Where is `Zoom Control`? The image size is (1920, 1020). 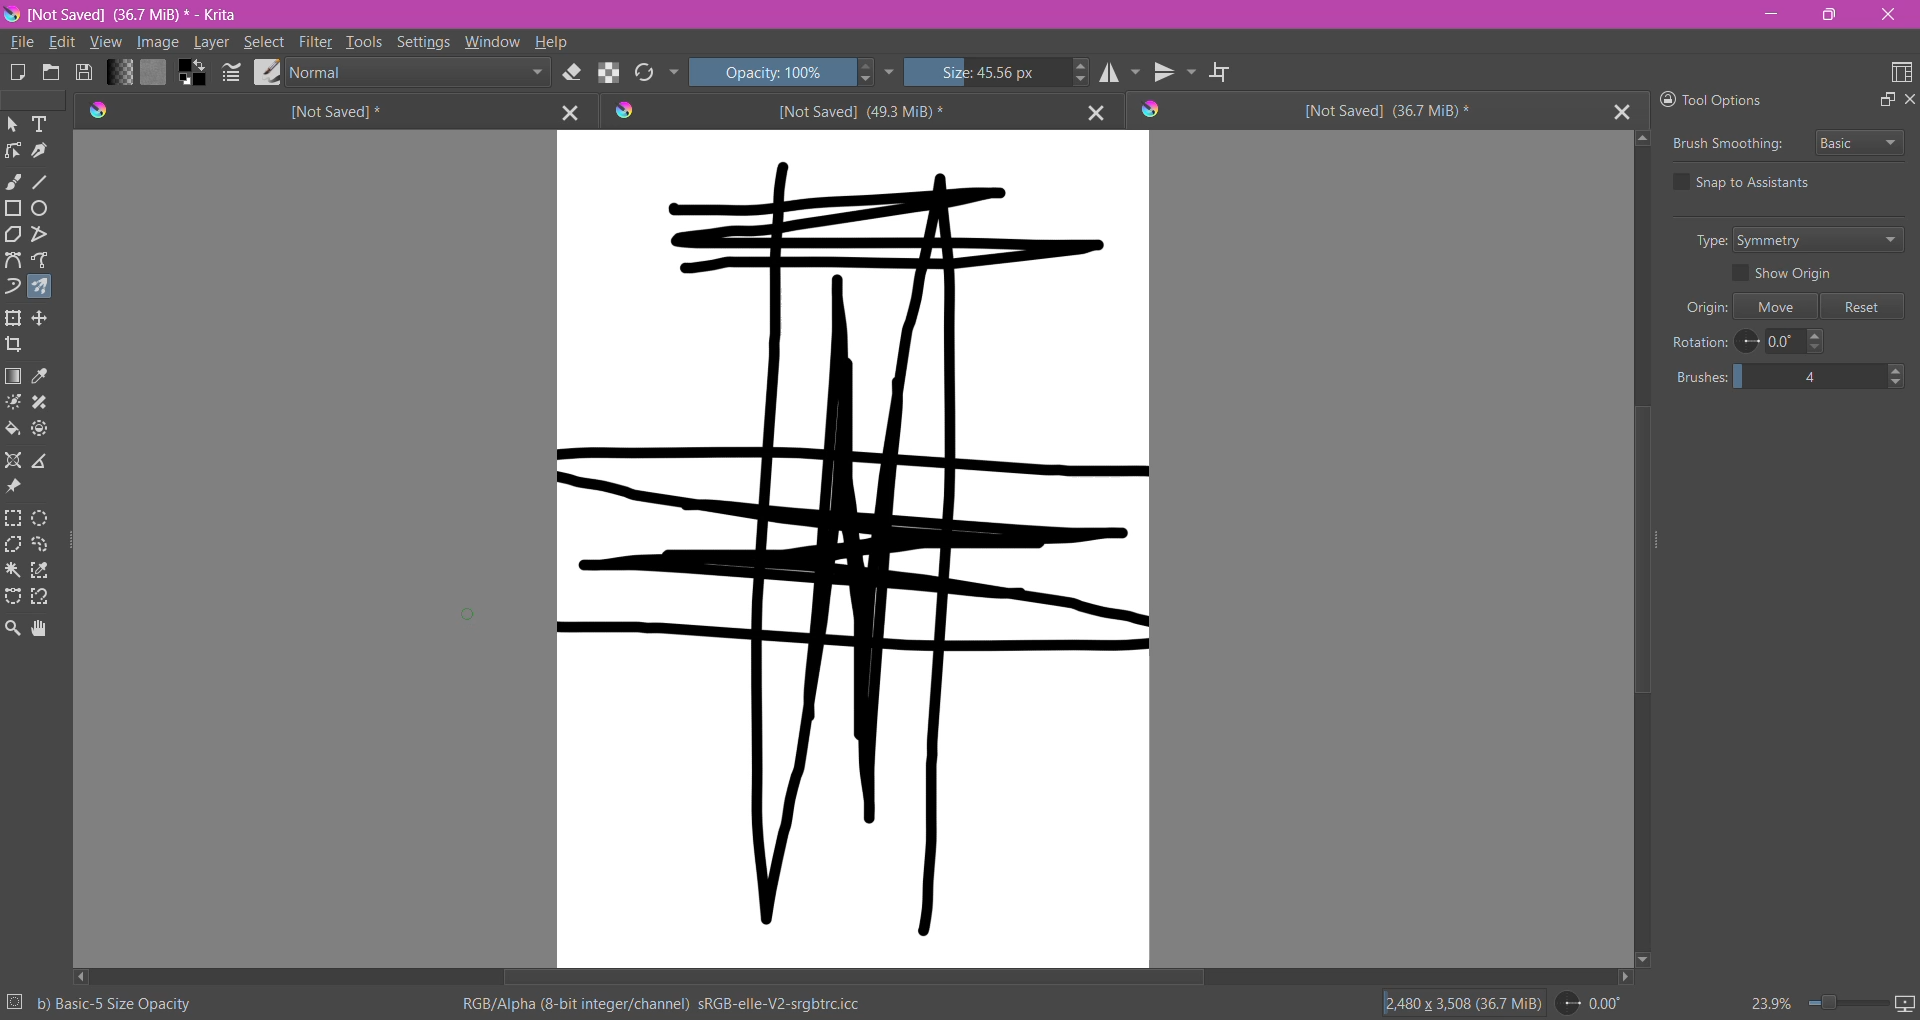 Zoom Control is located at coordinates (1813, 1003).